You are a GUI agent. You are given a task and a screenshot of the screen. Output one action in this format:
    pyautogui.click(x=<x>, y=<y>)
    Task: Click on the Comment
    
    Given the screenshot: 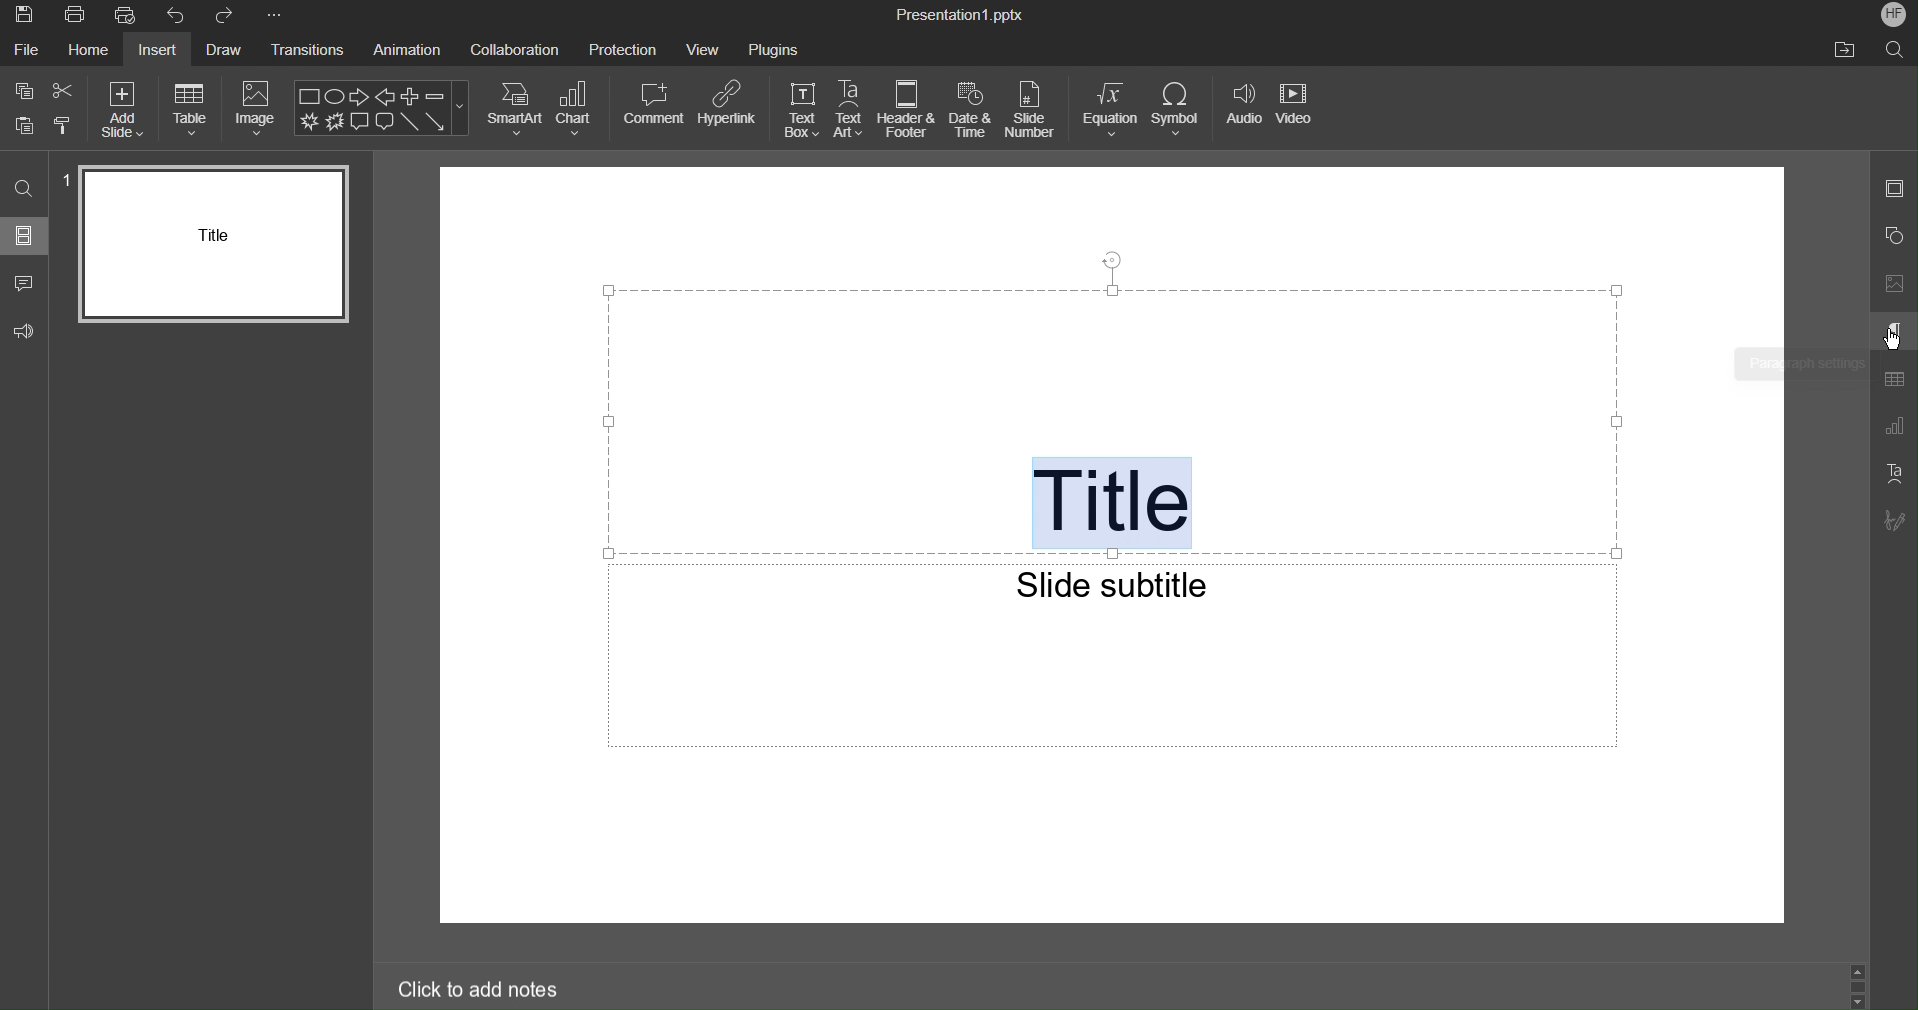 What is the action you would take?
    pyautogui.click(x=24, y=282)
    